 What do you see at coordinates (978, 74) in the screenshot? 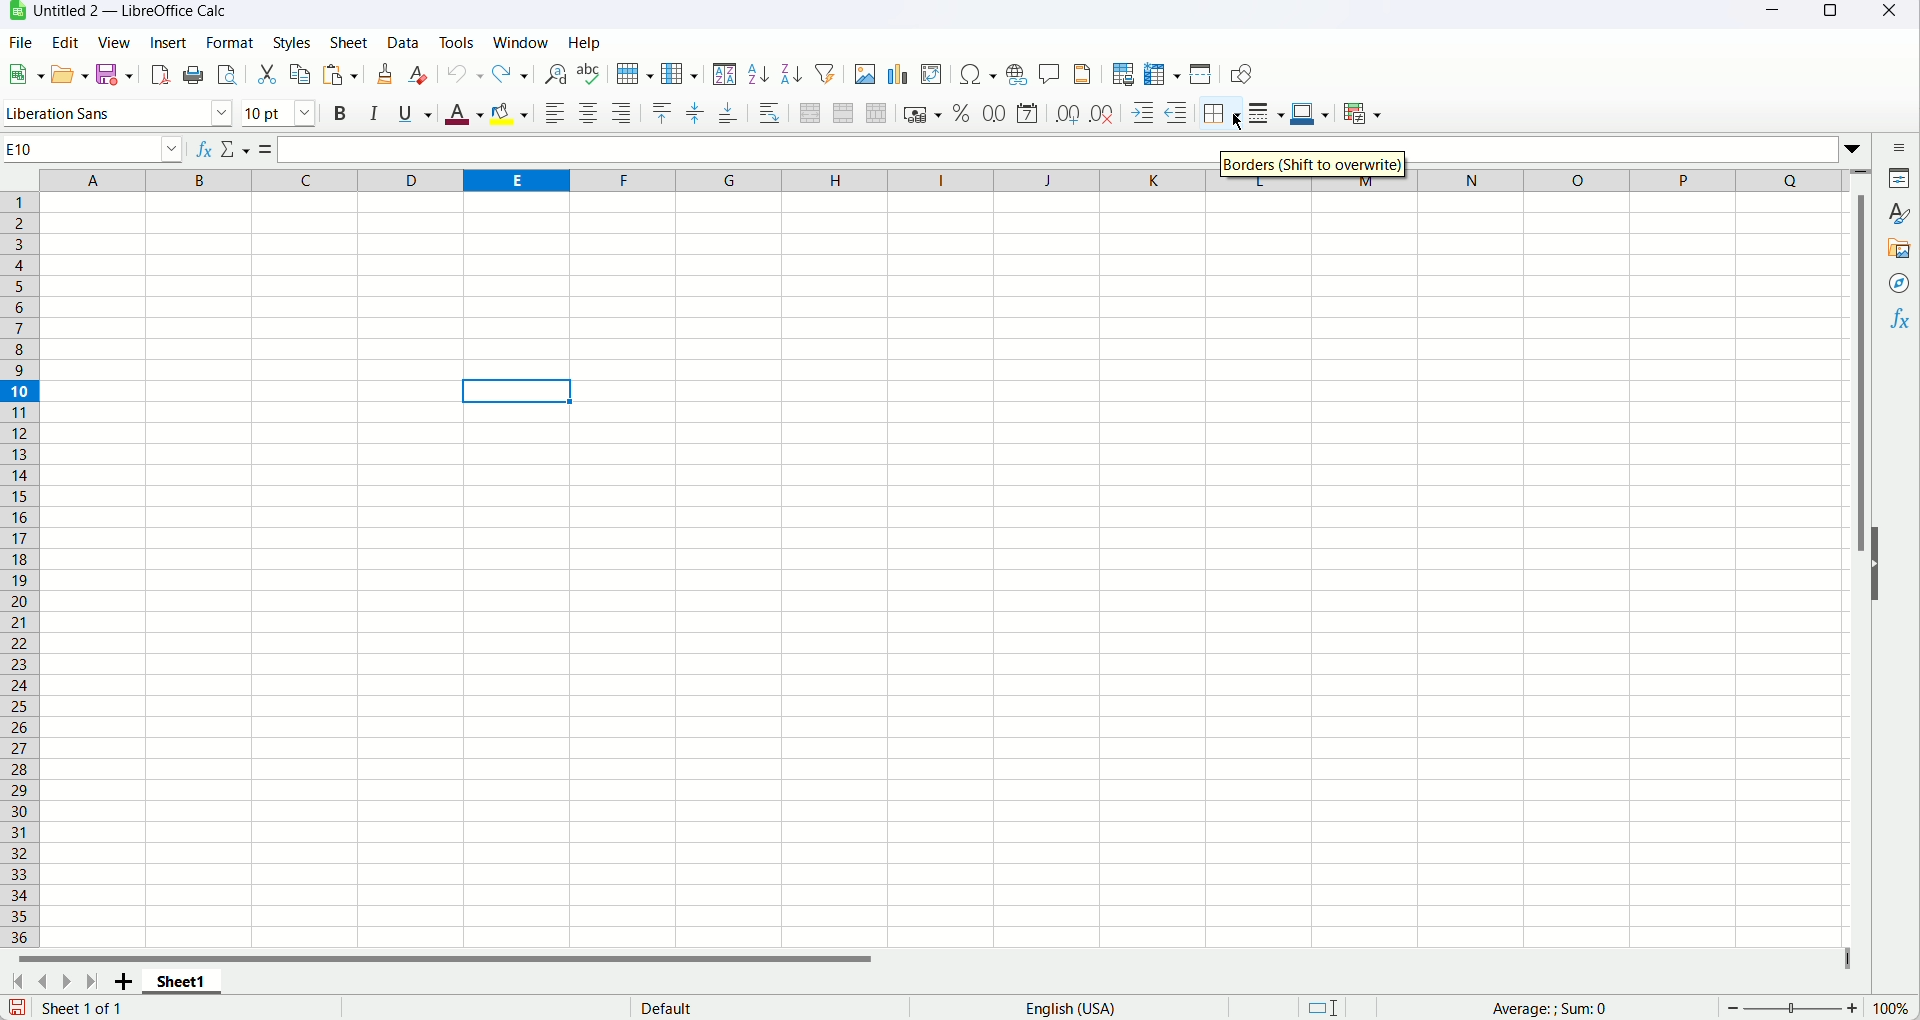
I see `insert special characters` at bounding box center [978, 74].